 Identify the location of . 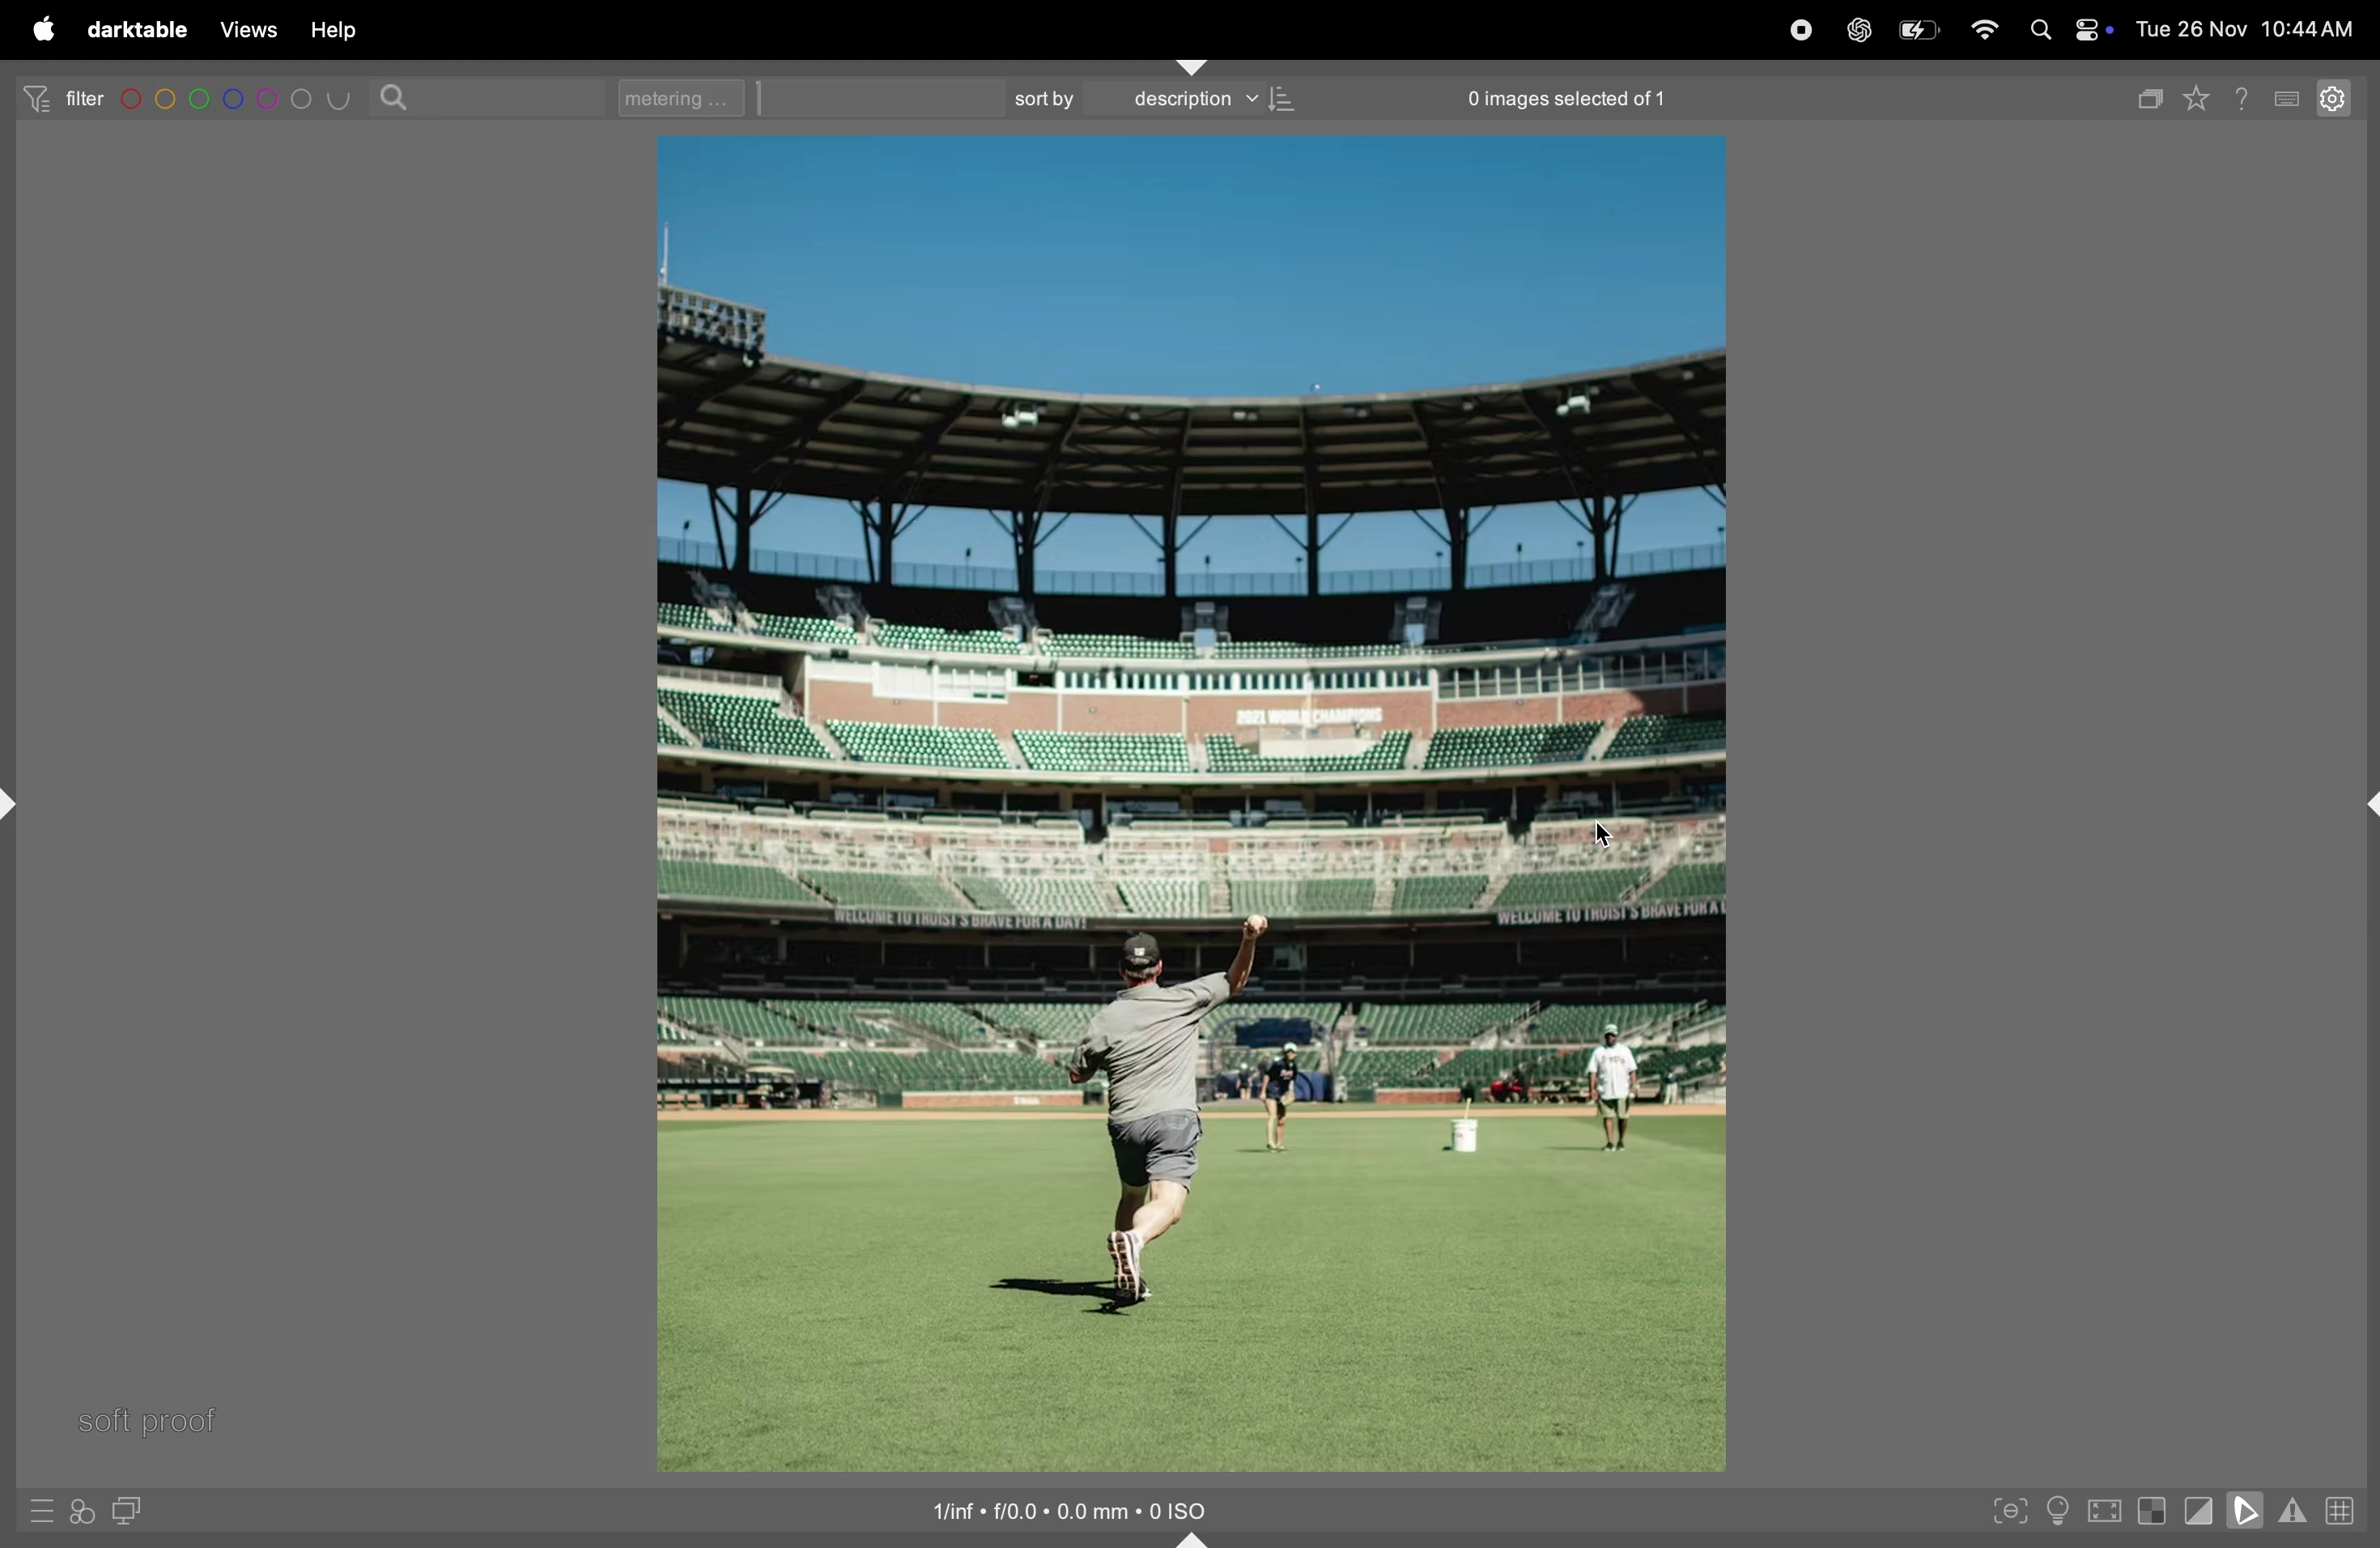
(2150, 97).